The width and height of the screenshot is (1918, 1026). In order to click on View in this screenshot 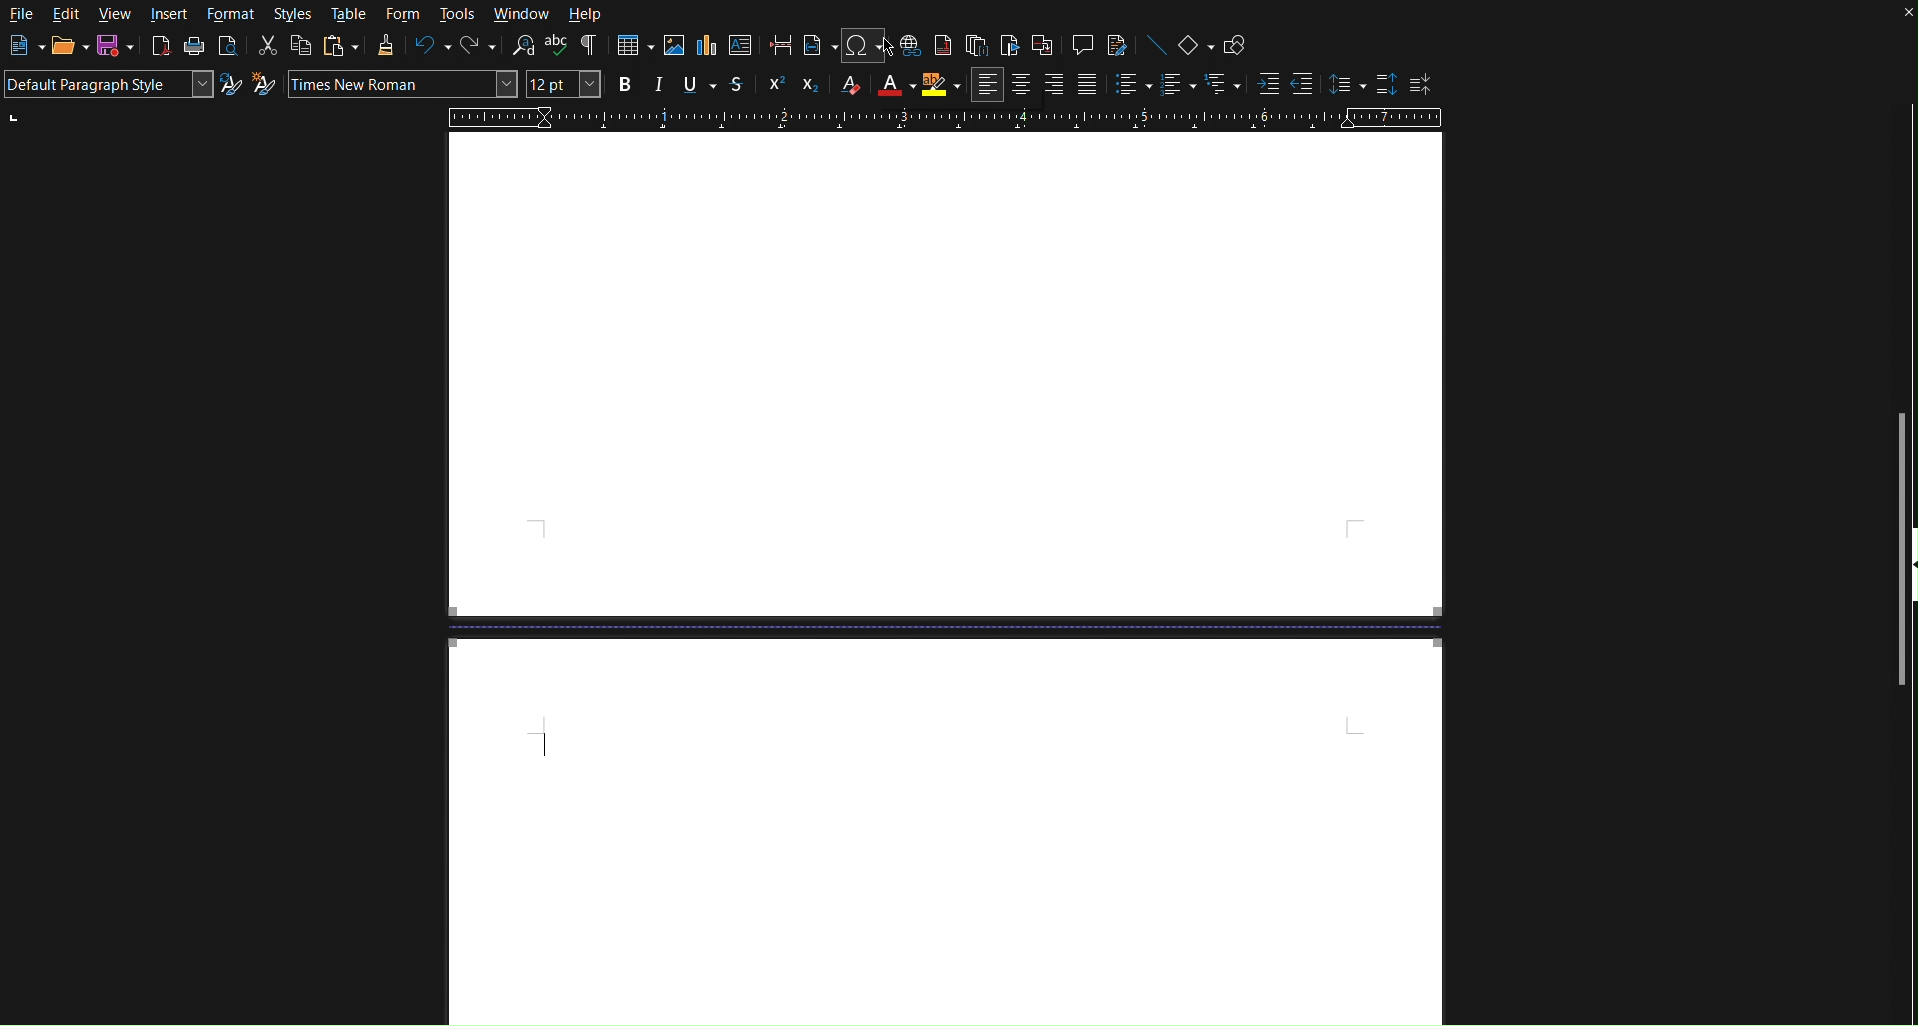, I will do `click(118, 15)`.